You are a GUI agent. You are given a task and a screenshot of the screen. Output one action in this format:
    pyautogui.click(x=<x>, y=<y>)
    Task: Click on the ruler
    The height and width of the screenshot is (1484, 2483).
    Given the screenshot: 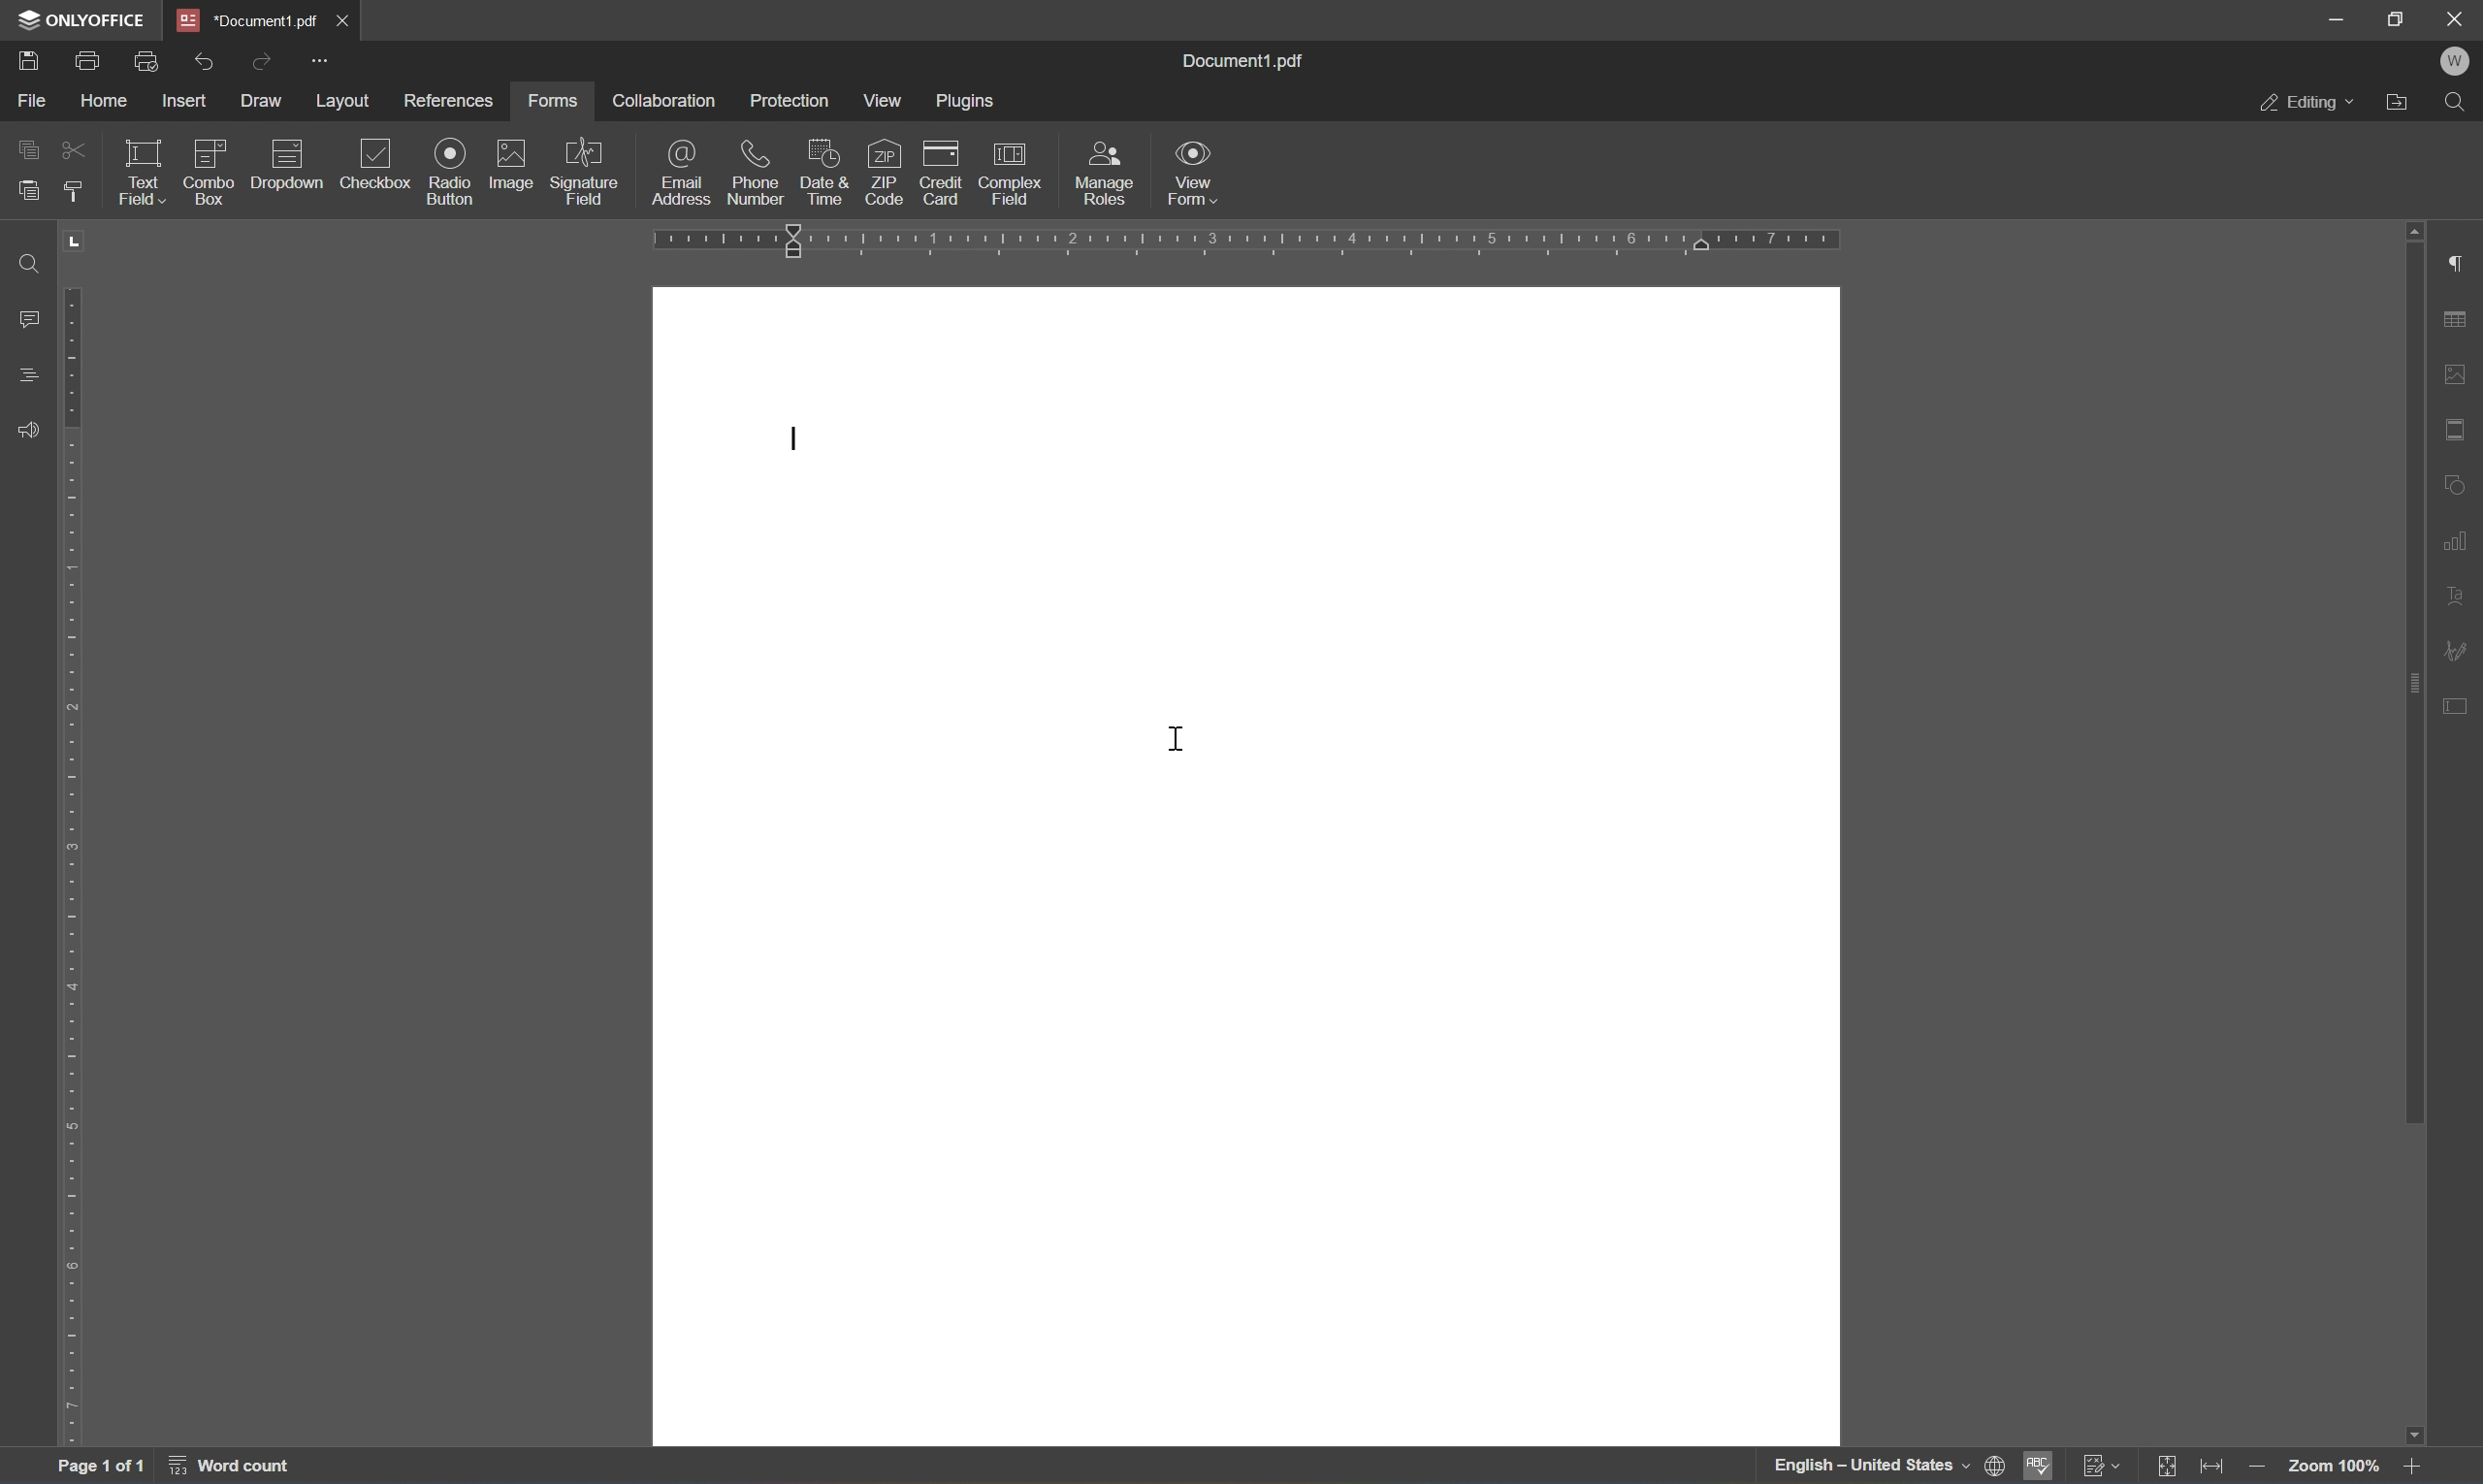 What is the action you would take?
    pyautogui.click(x=81, y=863)
    